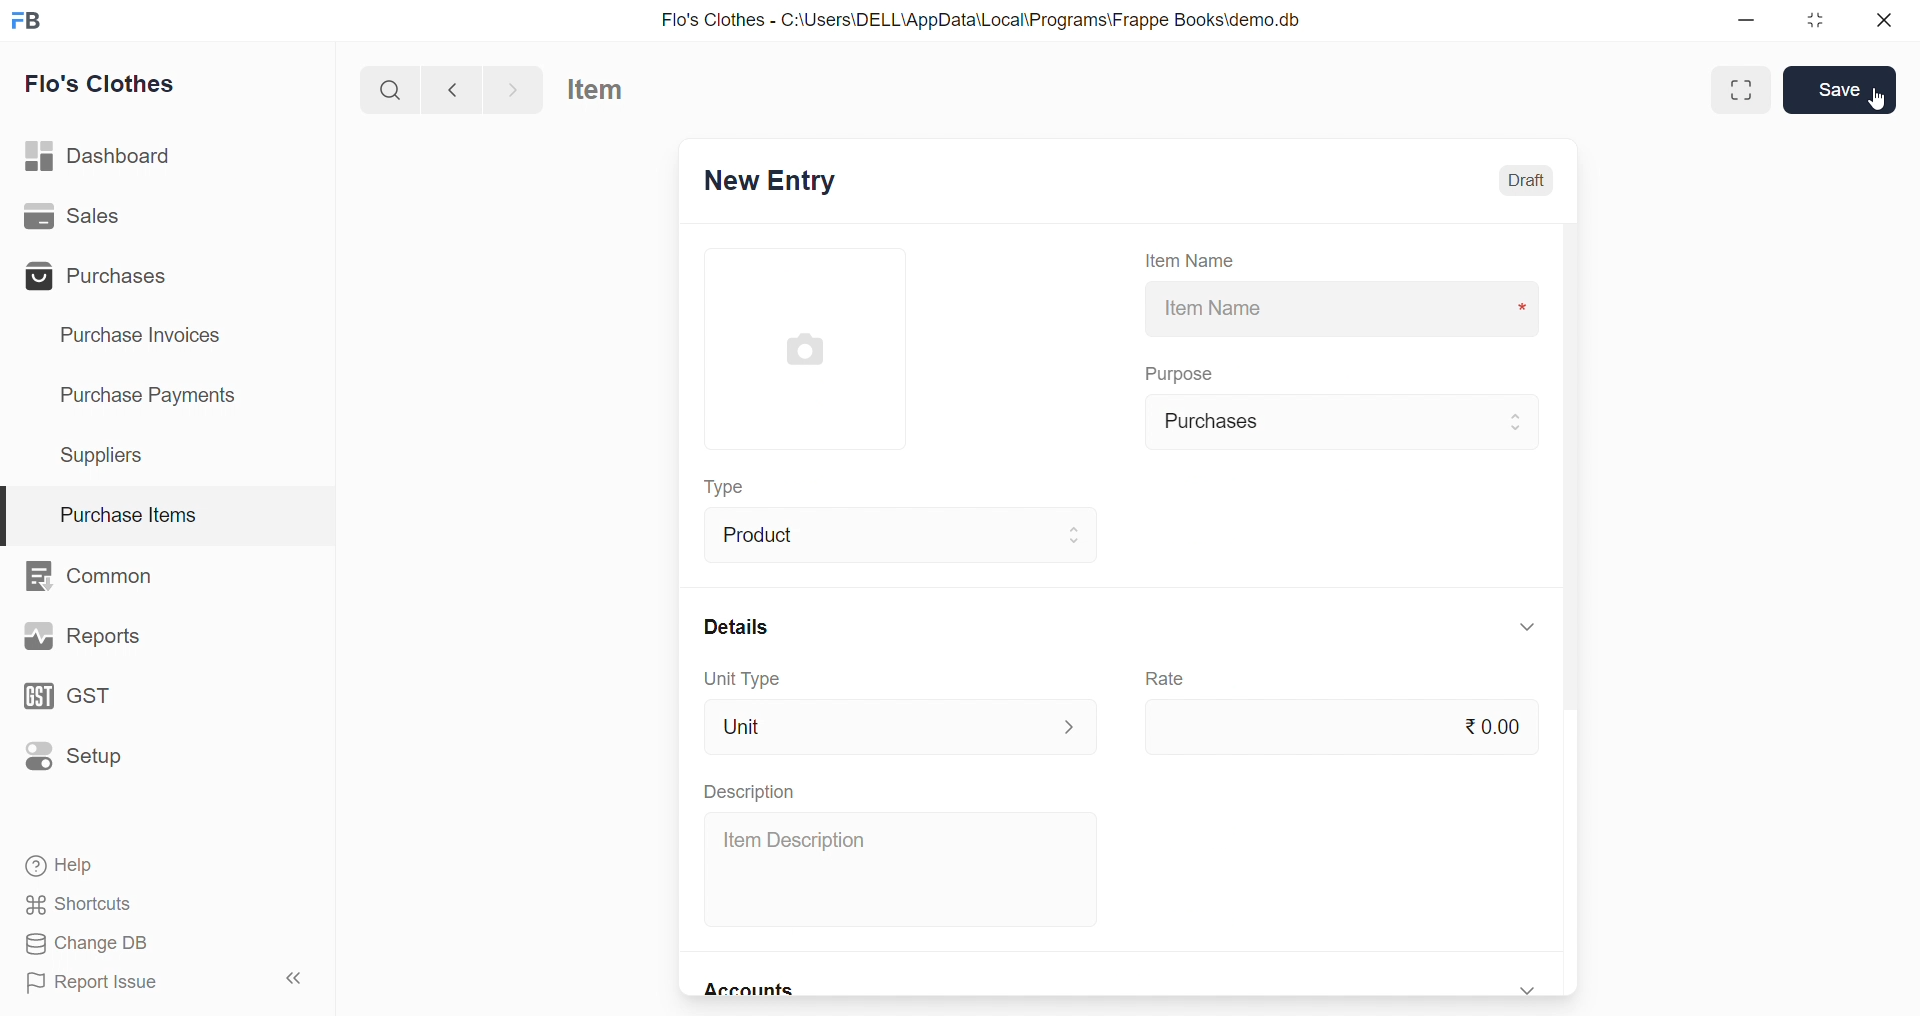  Describe the element at coordinates (1877, 20) in the screenshot. I see `close` at that location.